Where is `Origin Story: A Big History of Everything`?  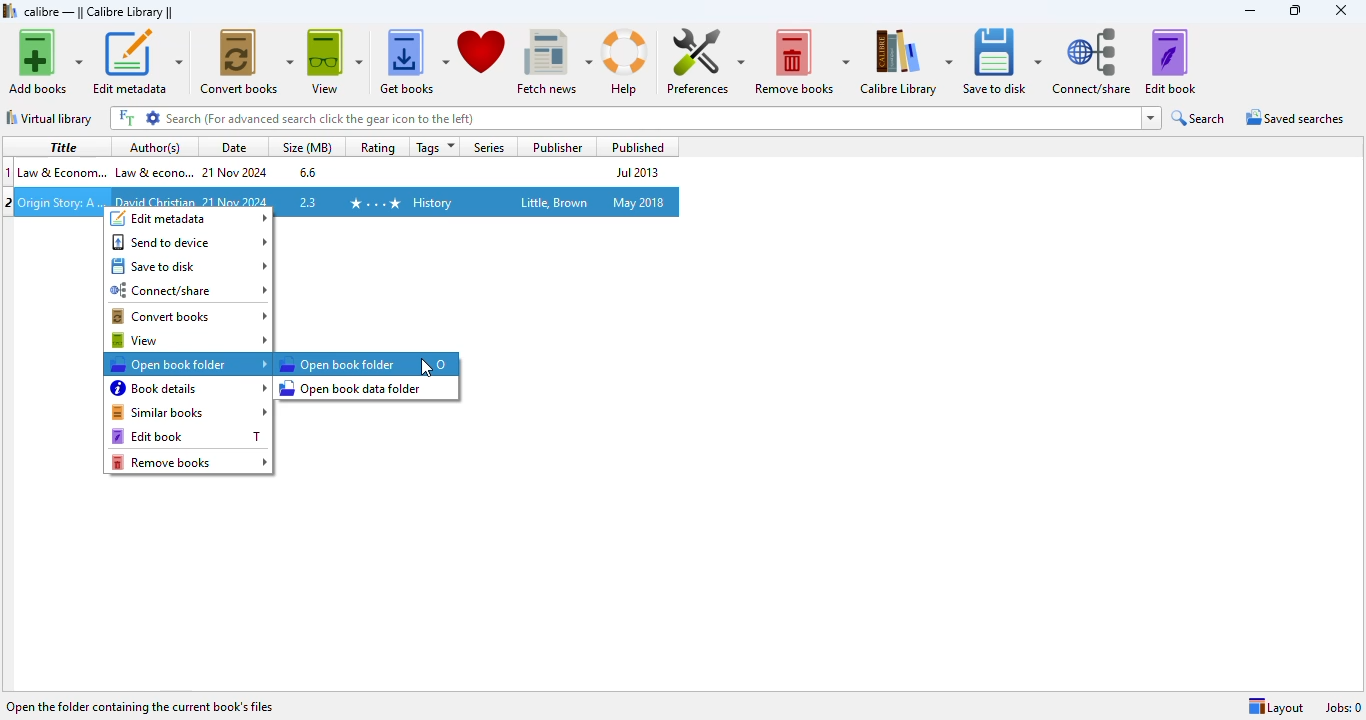
Origin Story: A Big History of Everything is located at coordinates (61, 202).